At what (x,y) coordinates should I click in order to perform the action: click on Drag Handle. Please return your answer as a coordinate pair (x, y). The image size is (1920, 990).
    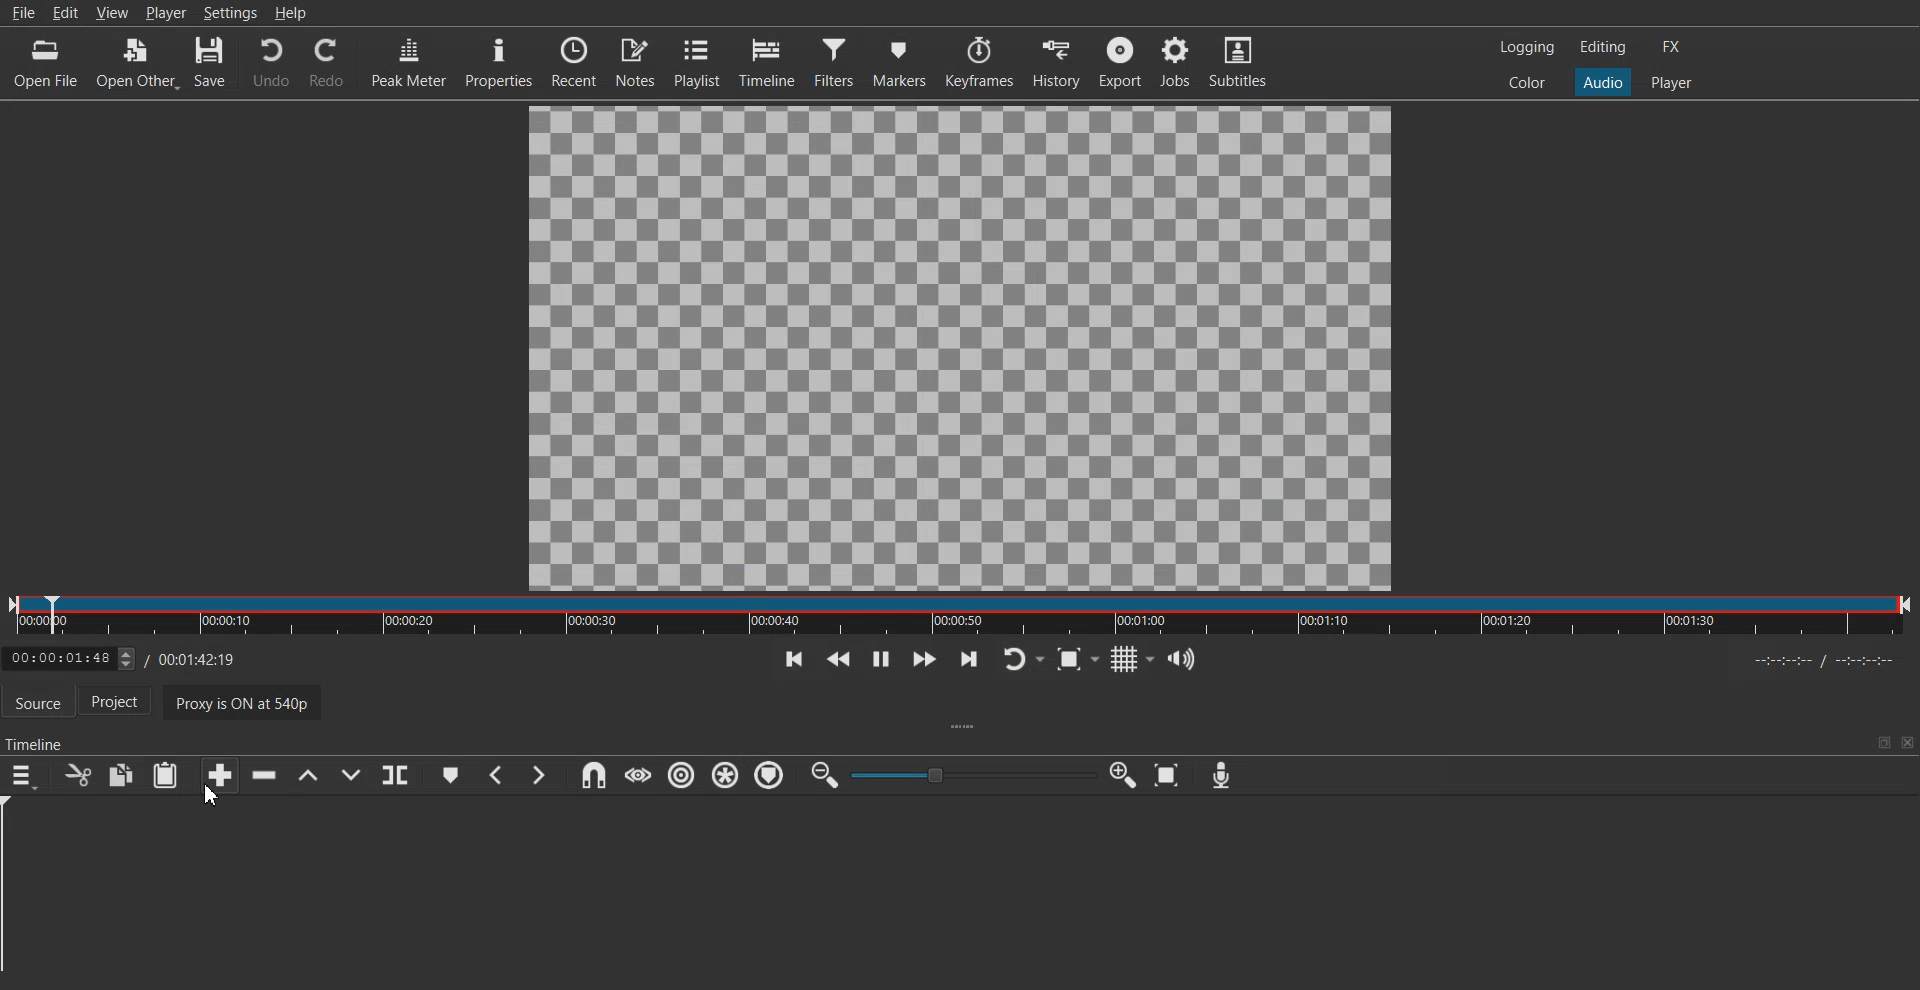
    Looking at the image, I should click on (966, 728).